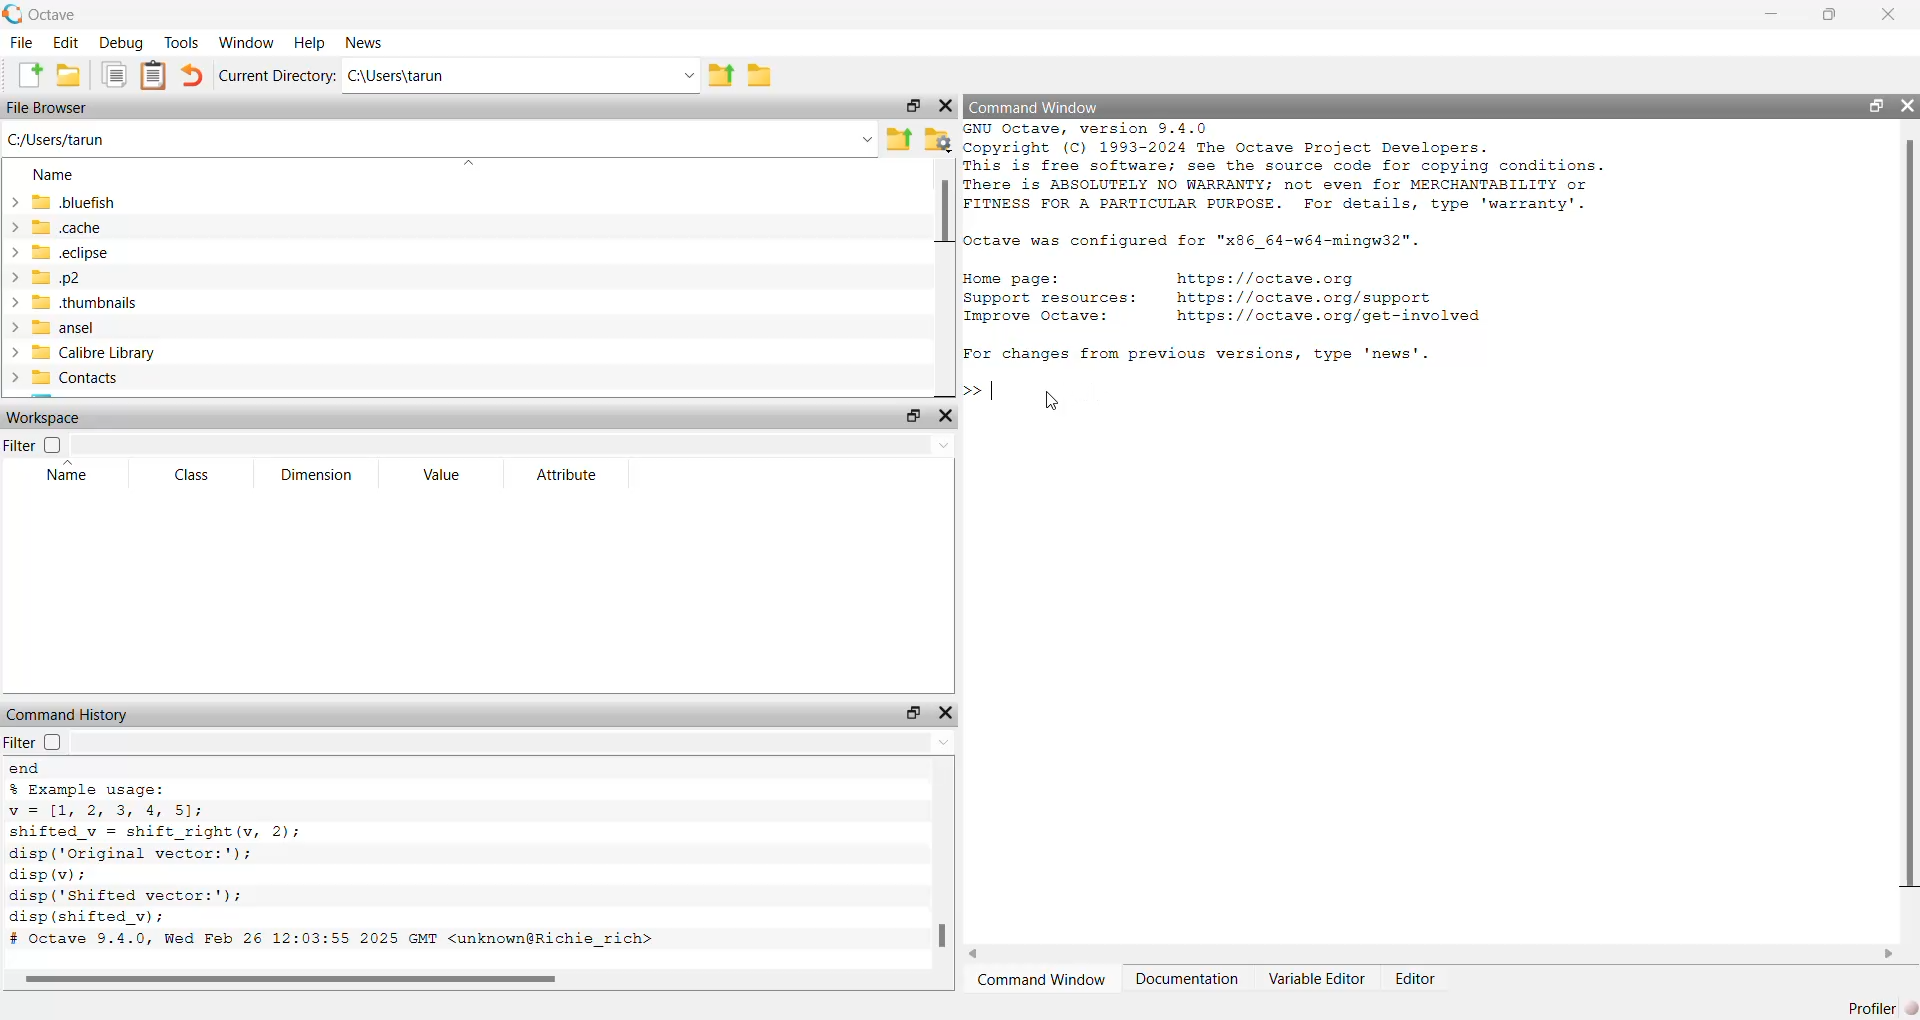 The width and height of the screenshot is (1920, 1020). I want to click on new script, so click(23, 77).